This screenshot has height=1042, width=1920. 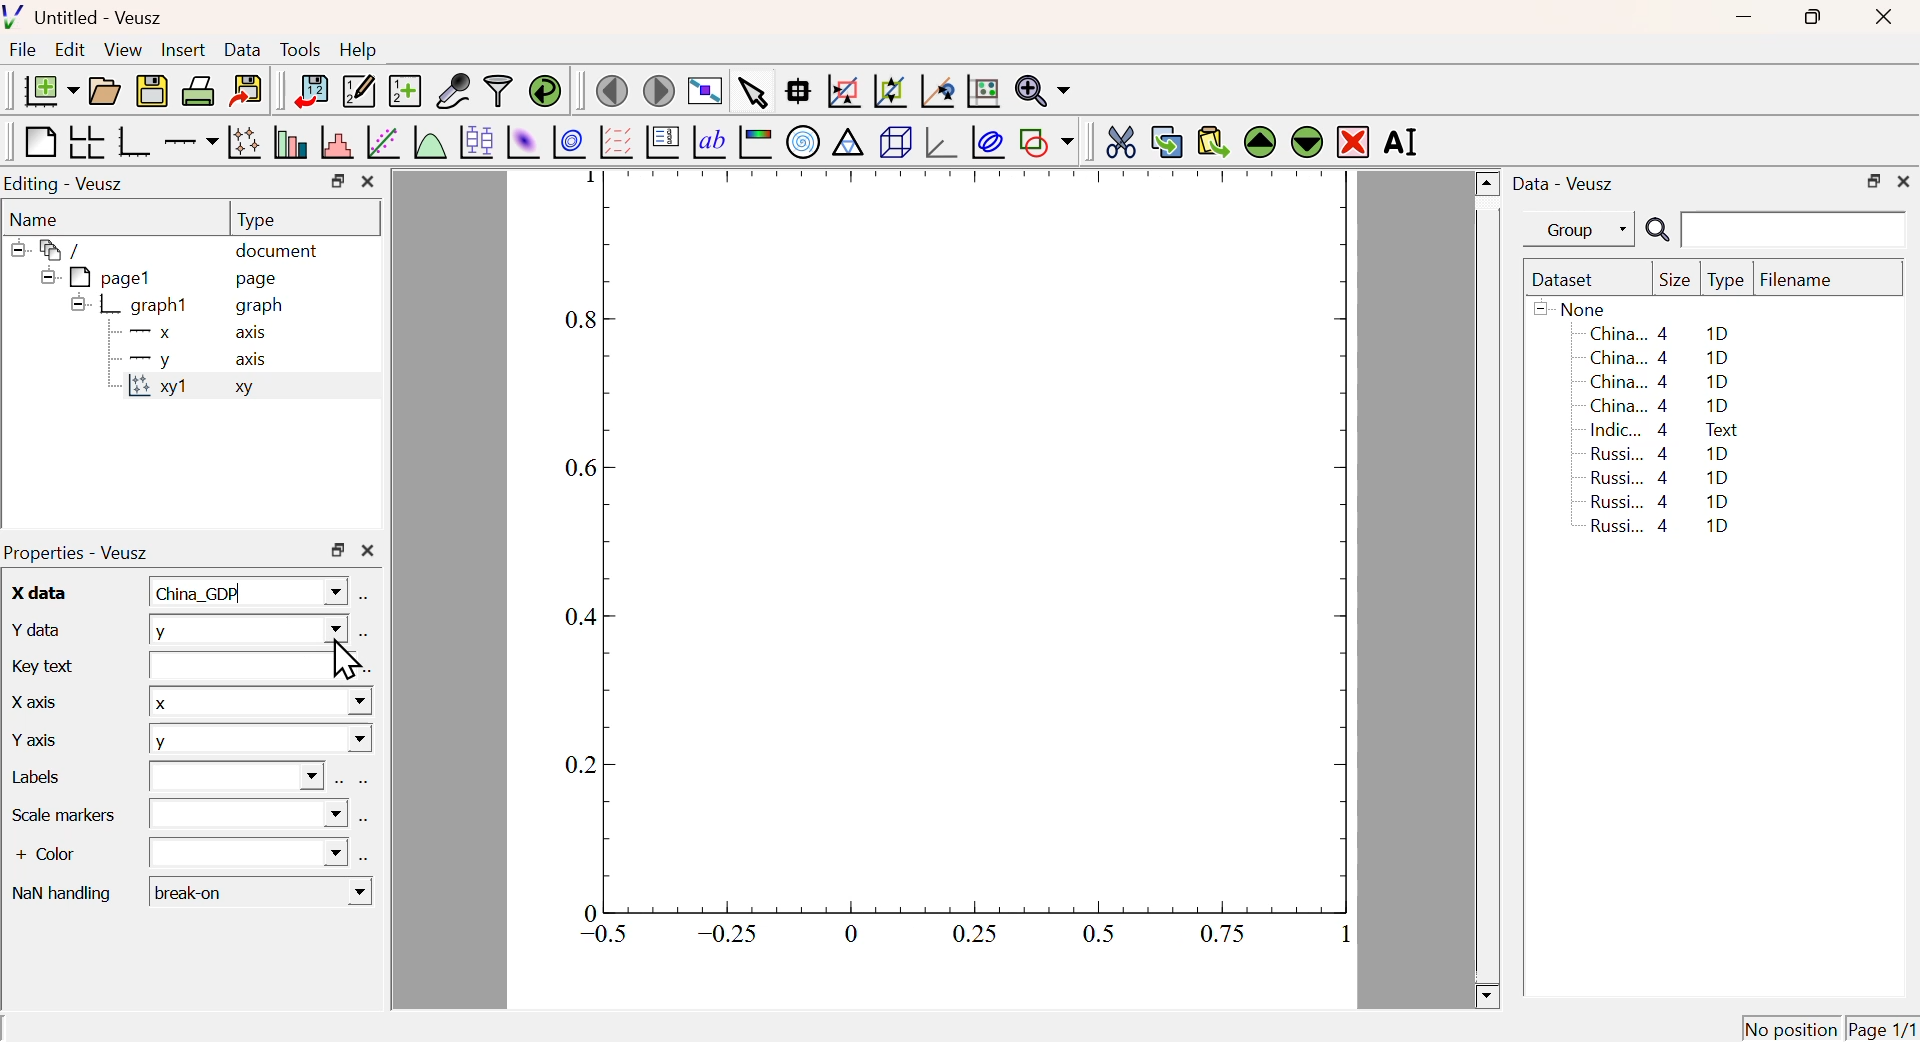 I want to click on Restore Down, so click(x=1873, y=182).